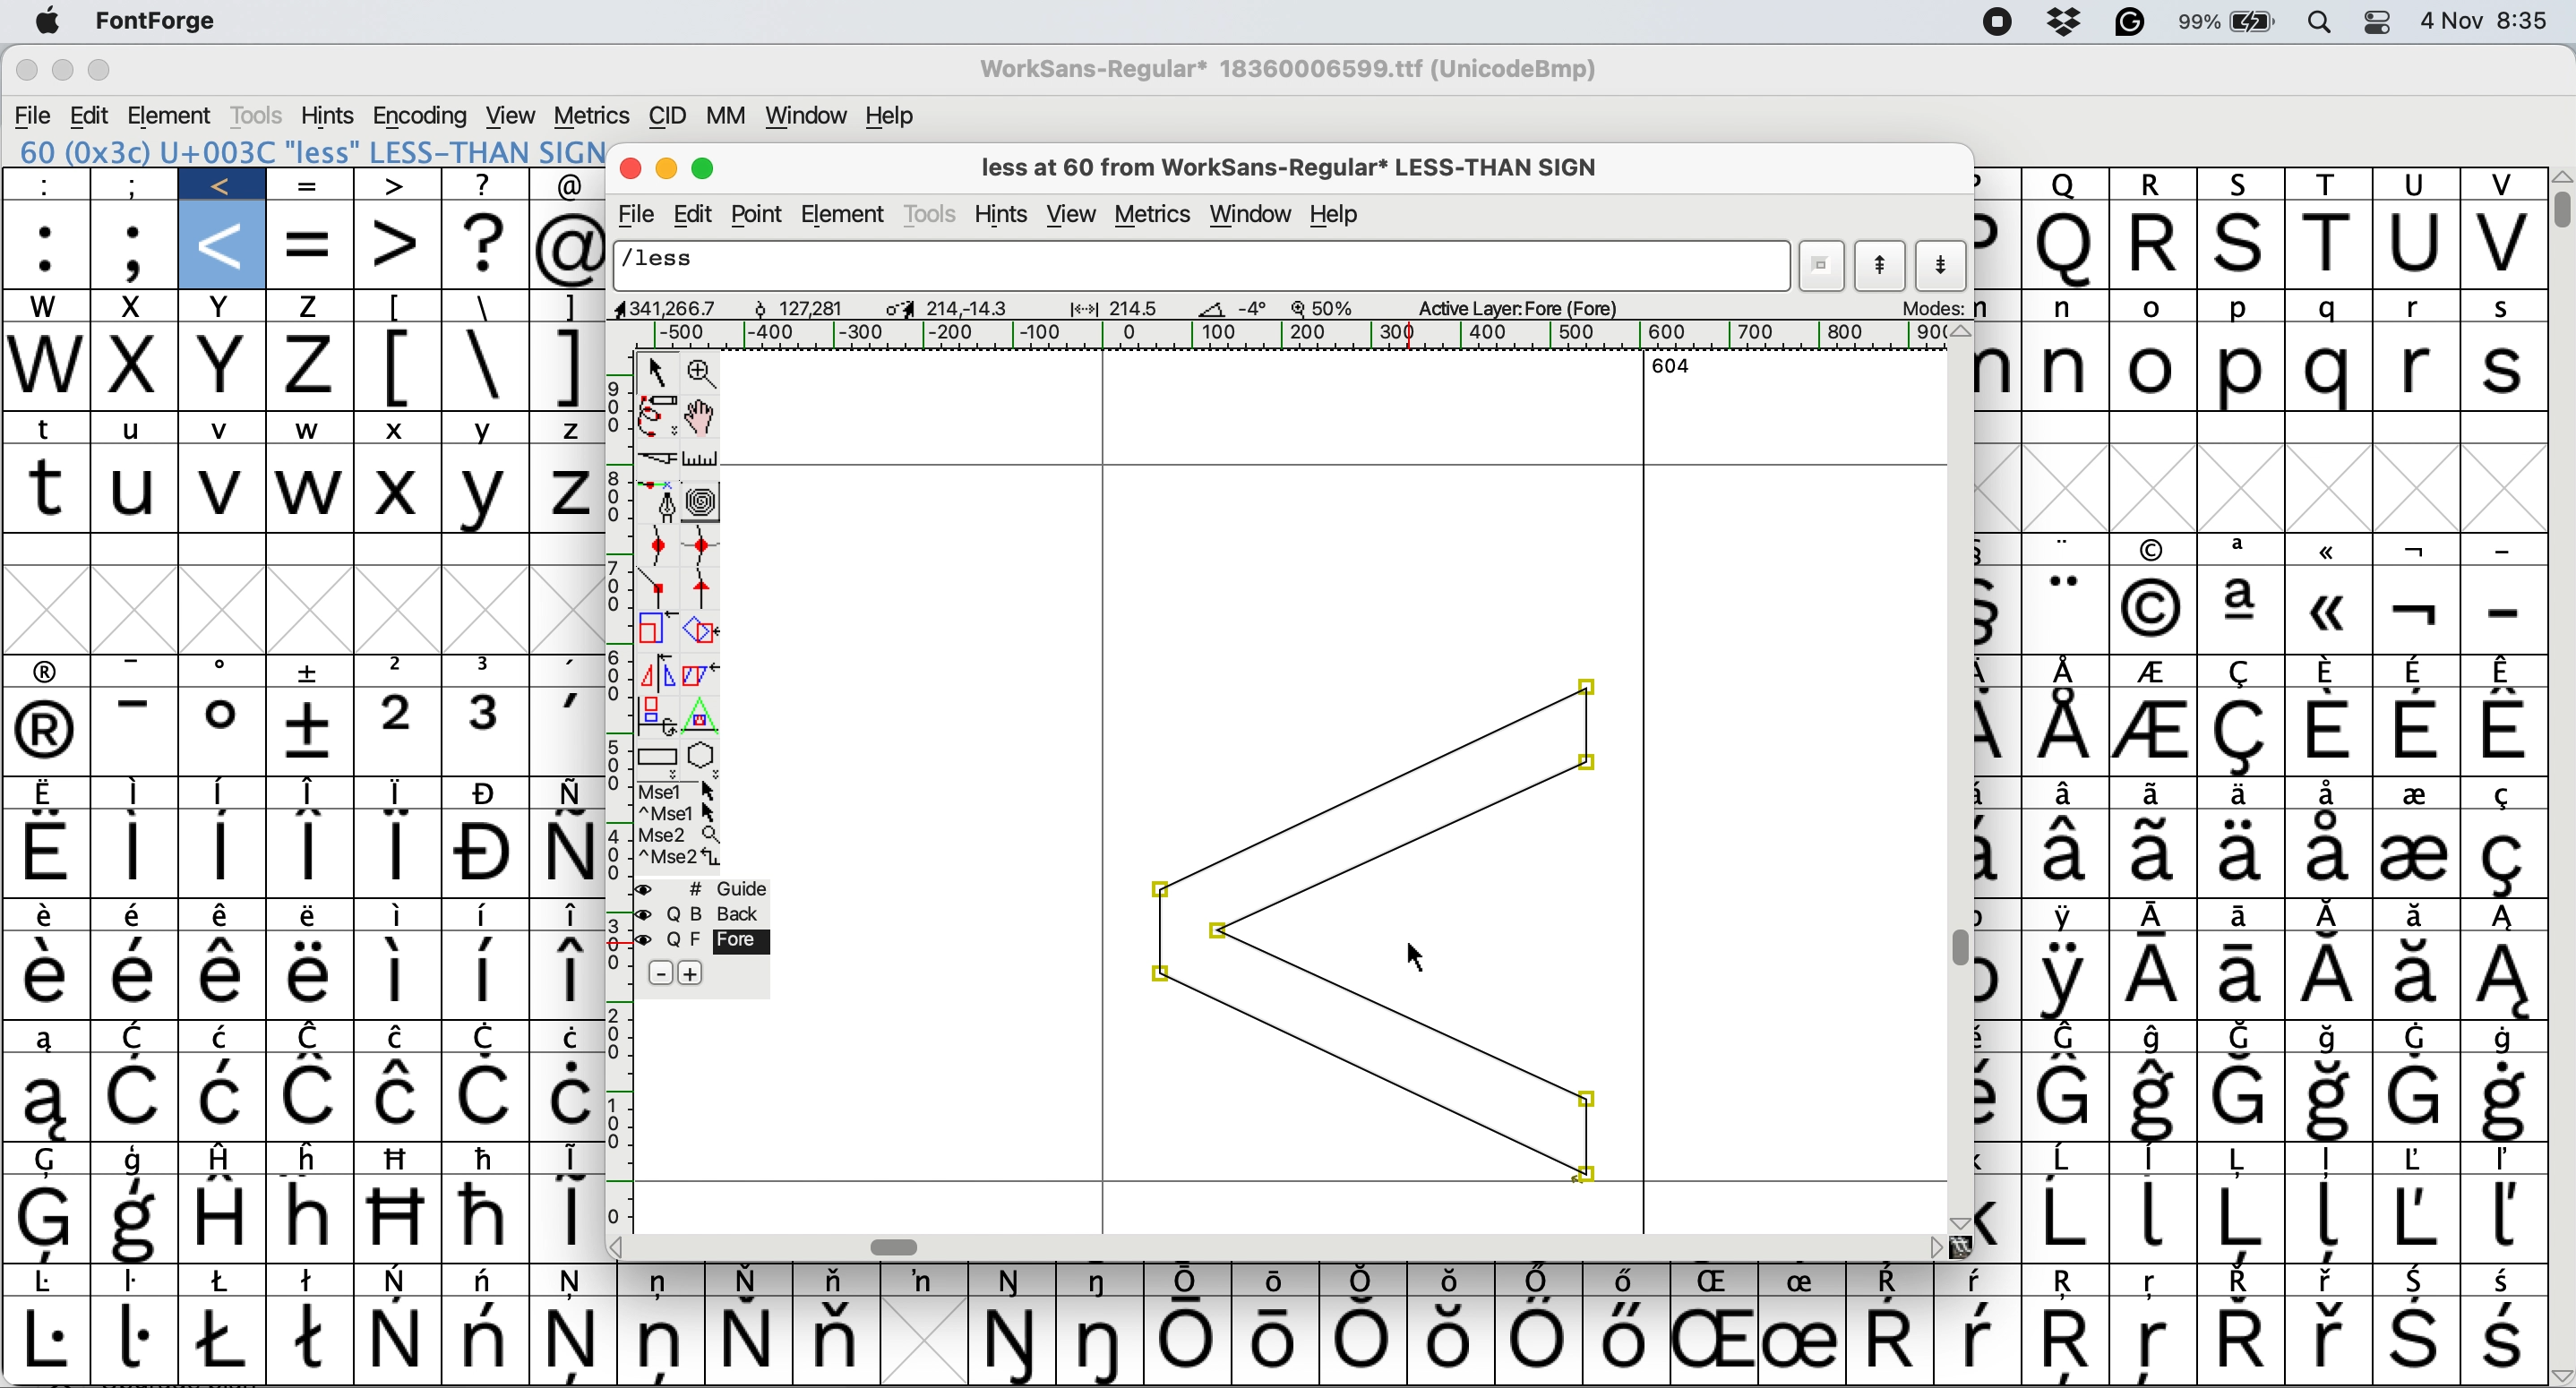 The image size is (2576, 1388). What do you see at coordinates (52, 1282) in the screenshot?
I see `Symbol` at bounding box center [52, 1282].